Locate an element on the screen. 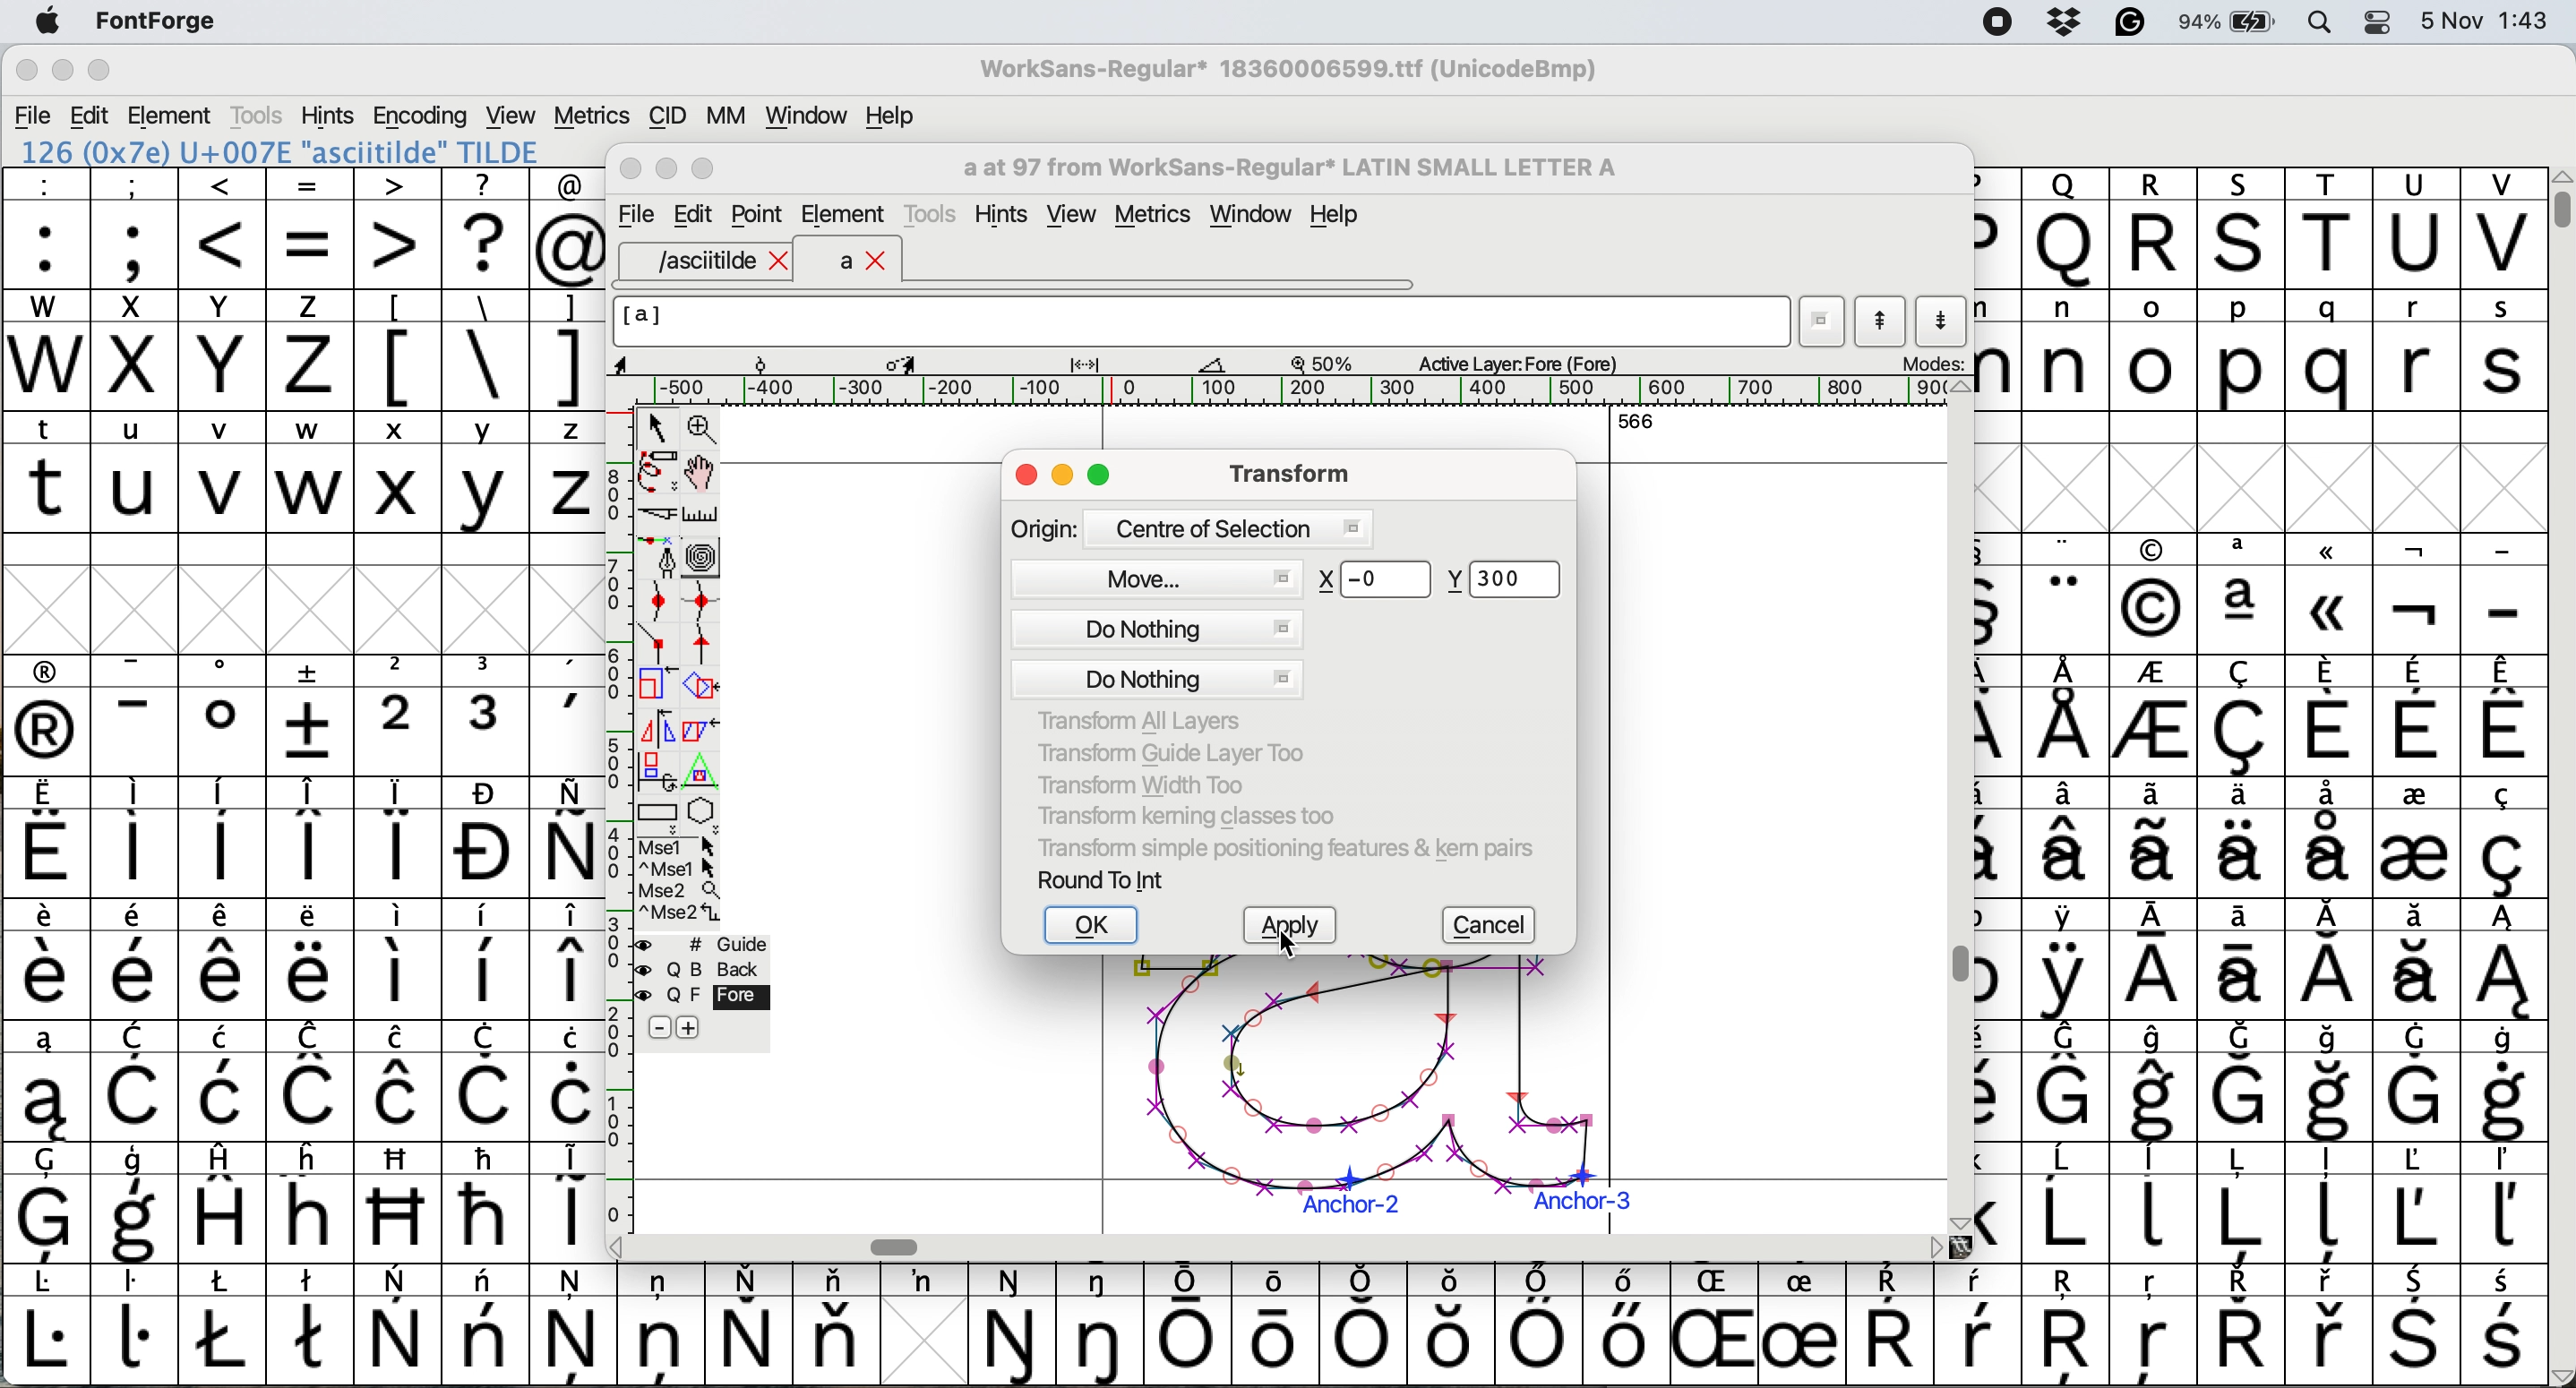  asciitilde is located at coordinates (719, 261).